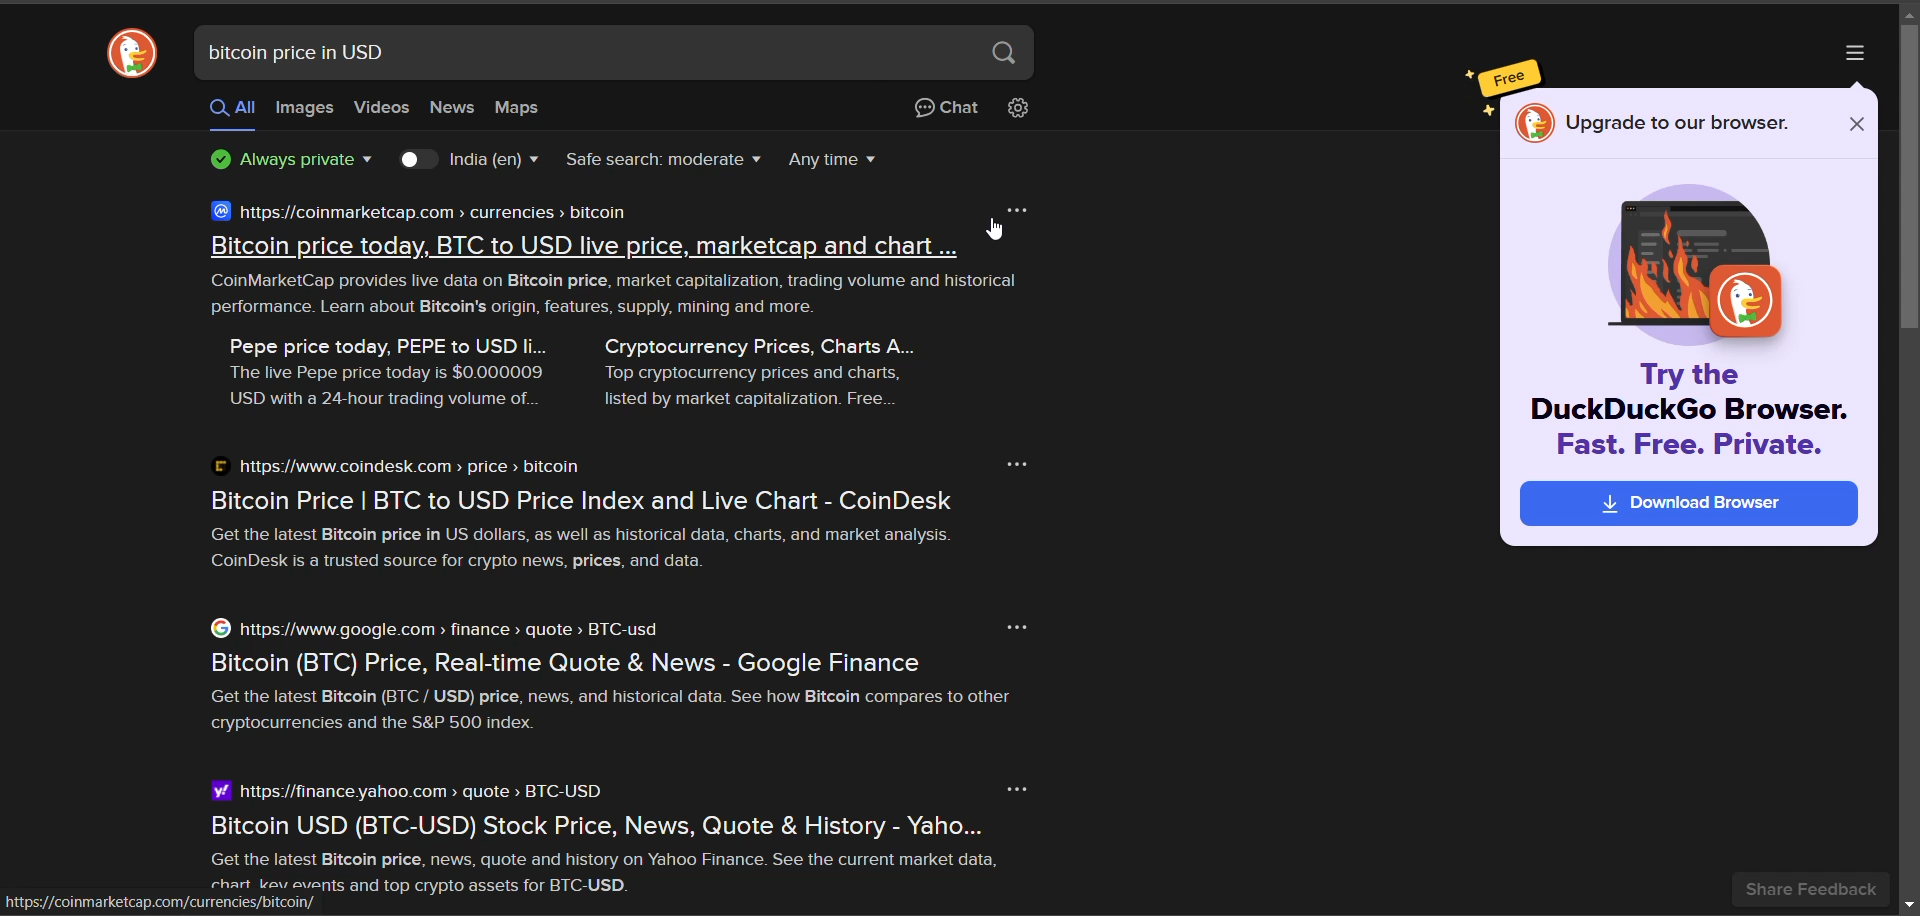  What do you see at coordinates (131, 54) in the screenshot?
I see `website logo` at bounding box center [131, 54].